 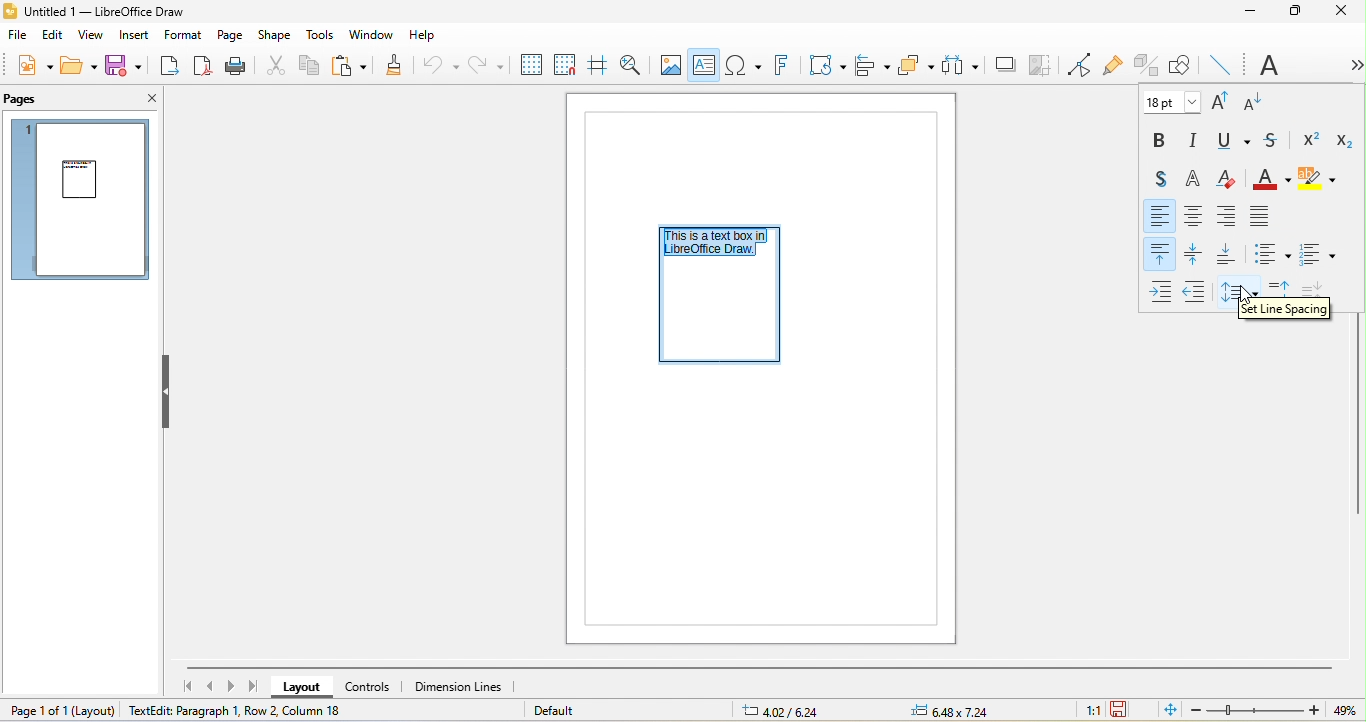 I want to click on increase indent , so click(x=1162, y=289).